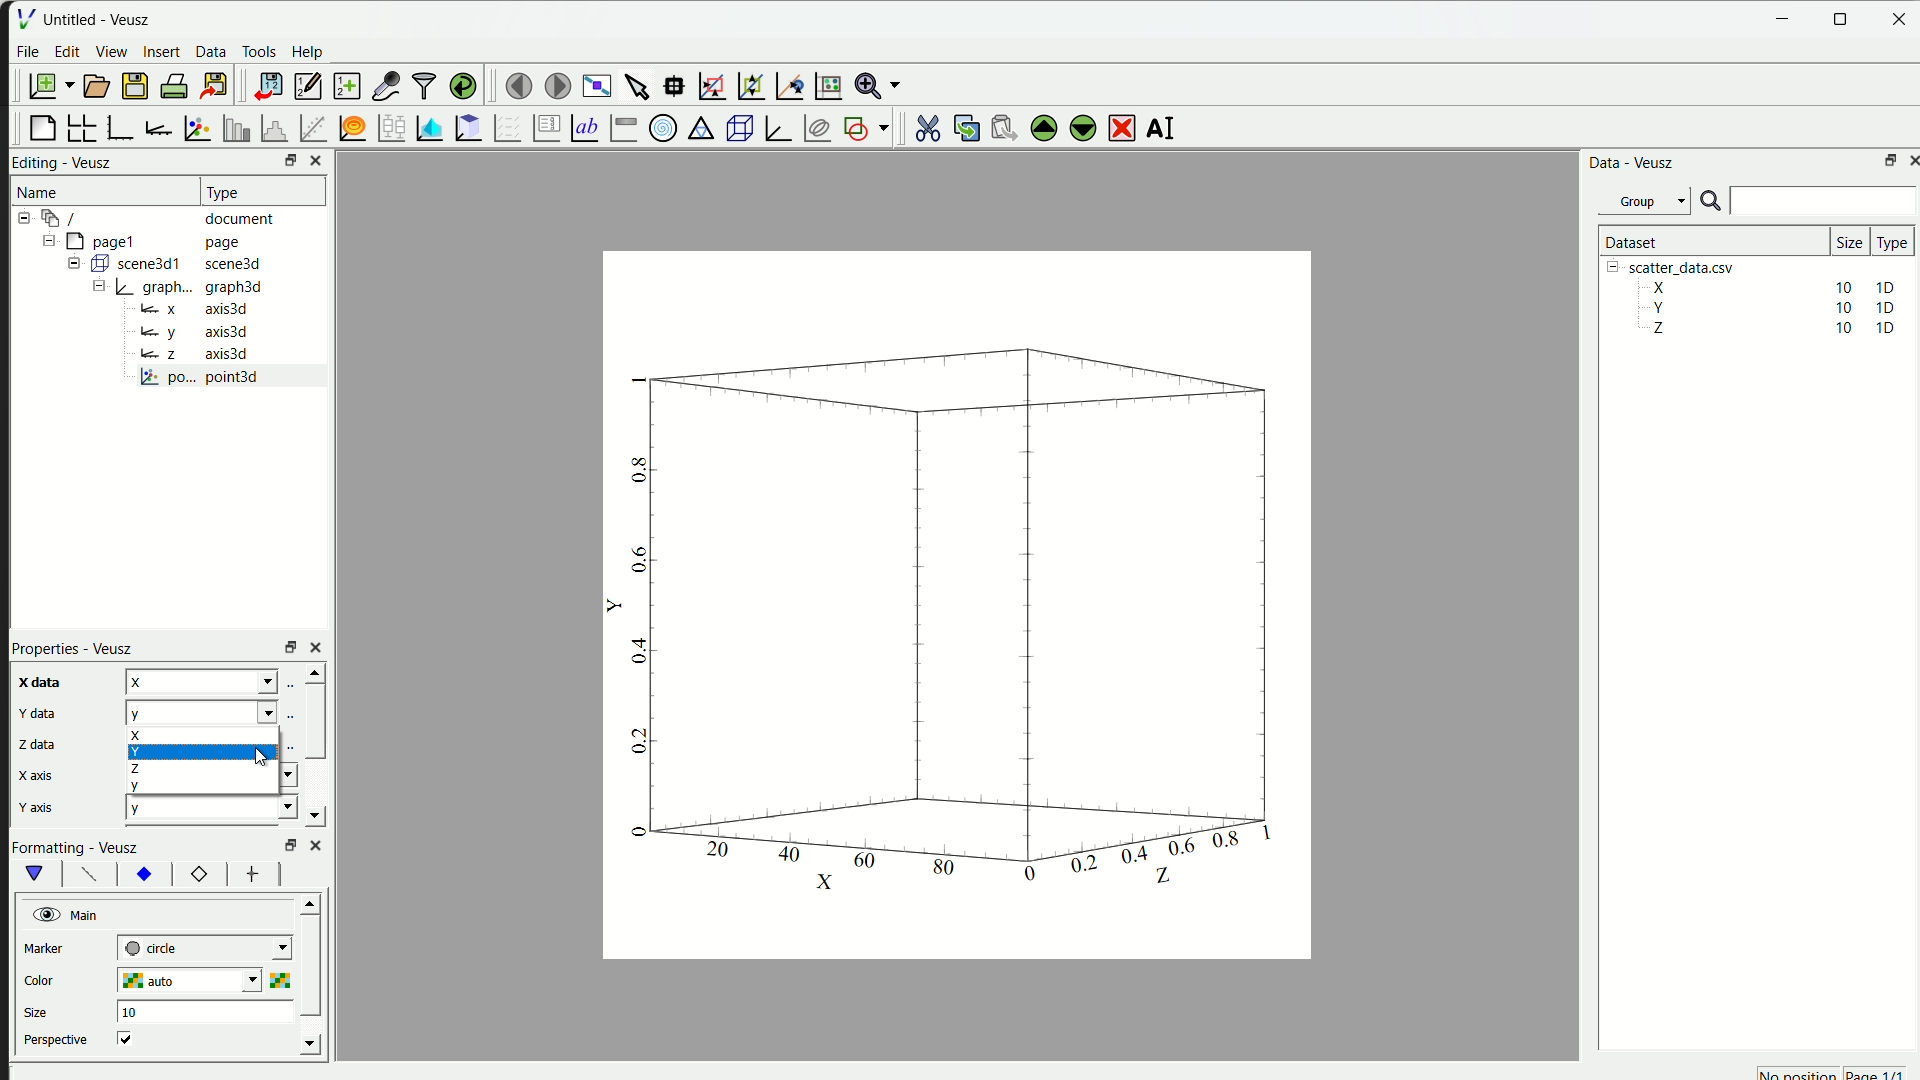 The height and width of the screenshot is (1080, 1920). Describe the element at coordinates (52, 948) in the screenshot. I see `marker` at that location.